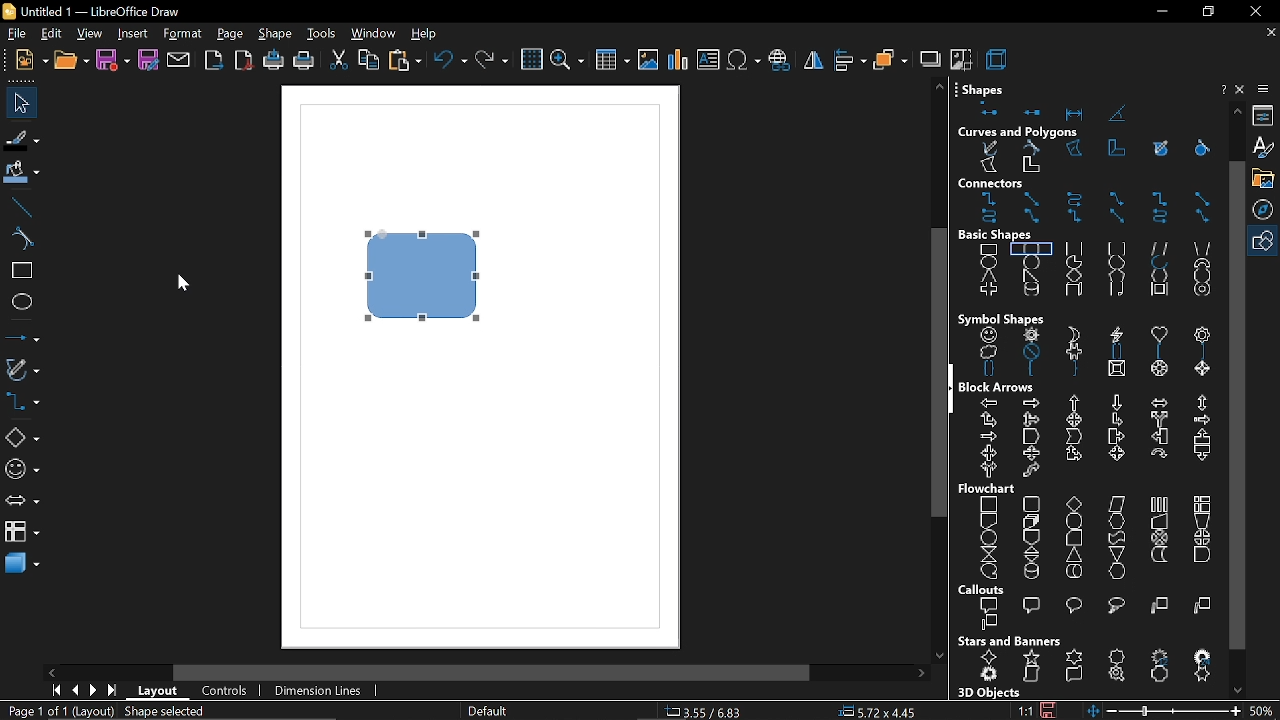  Describe the element at coordinates (932, 376) in the screenshot. I see `vertical scroll bar` at that location.